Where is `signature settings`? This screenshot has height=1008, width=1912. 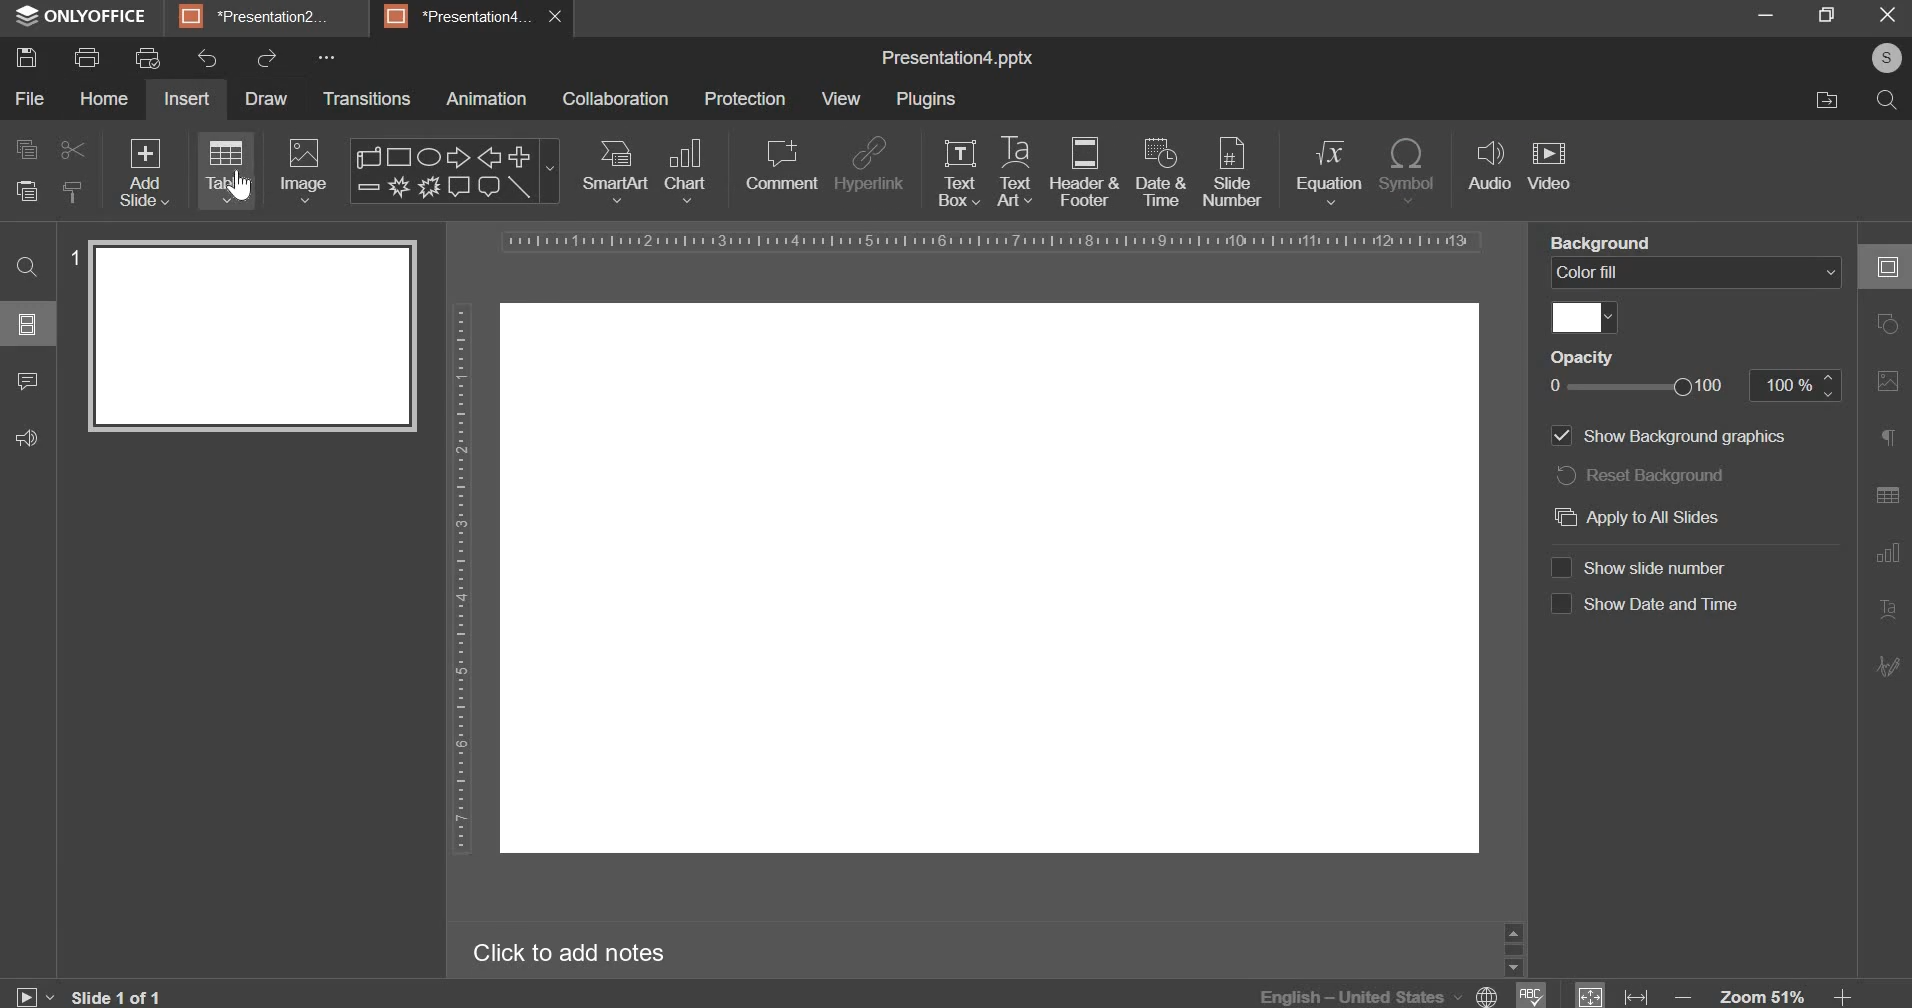
signature settings is located at coordinates (1890, 667).